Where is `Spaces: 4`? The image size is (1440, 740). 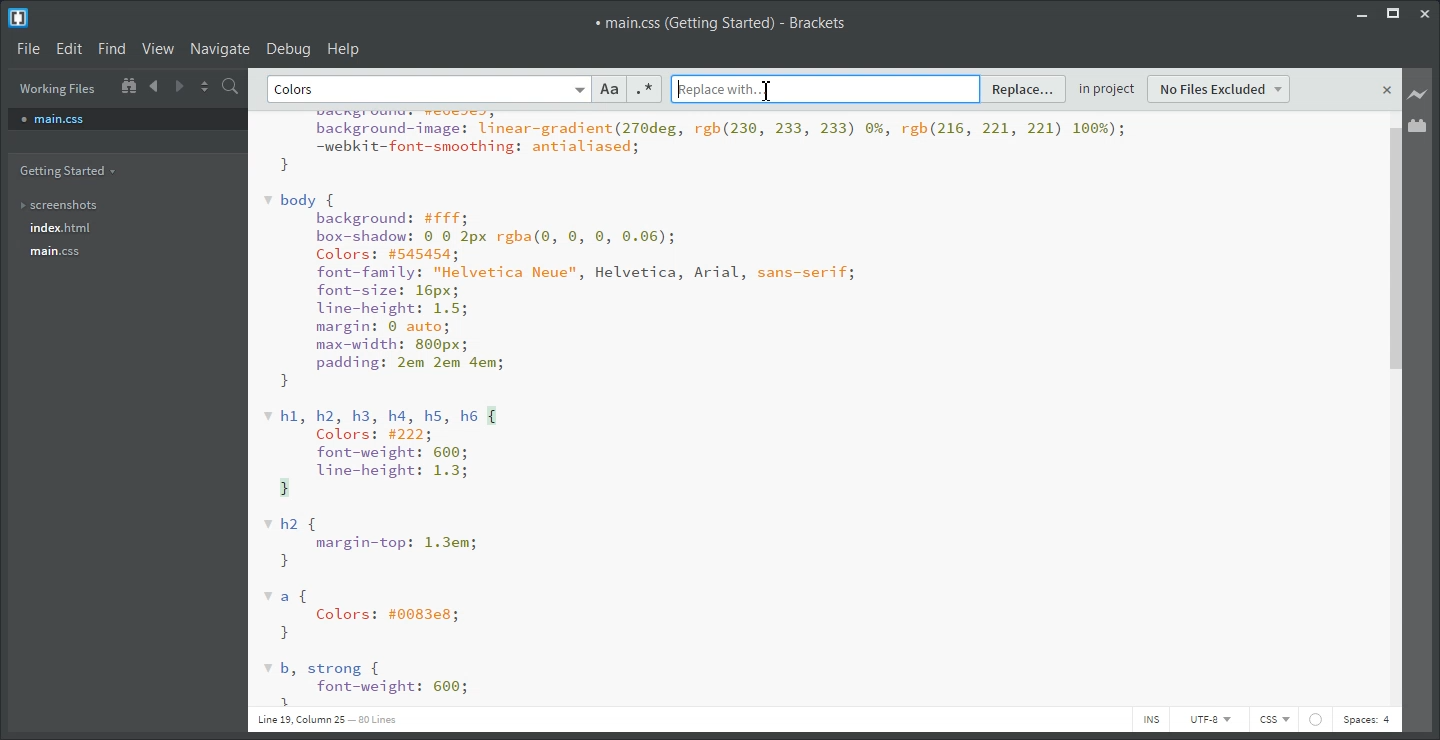 Spaces: 4 is located at coordinates (1367, 721).